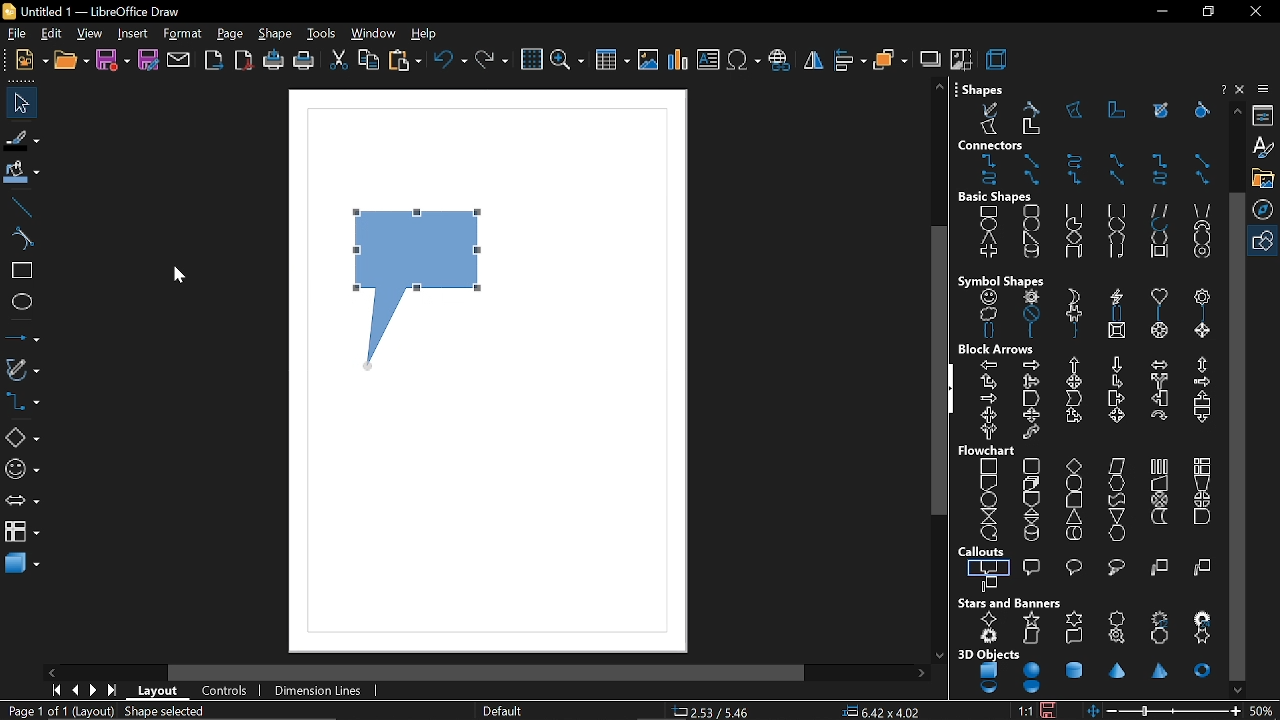  What do you see at coordinates (18, 103) in the screenshot?
I see `select` at bounding box center [18, 103].